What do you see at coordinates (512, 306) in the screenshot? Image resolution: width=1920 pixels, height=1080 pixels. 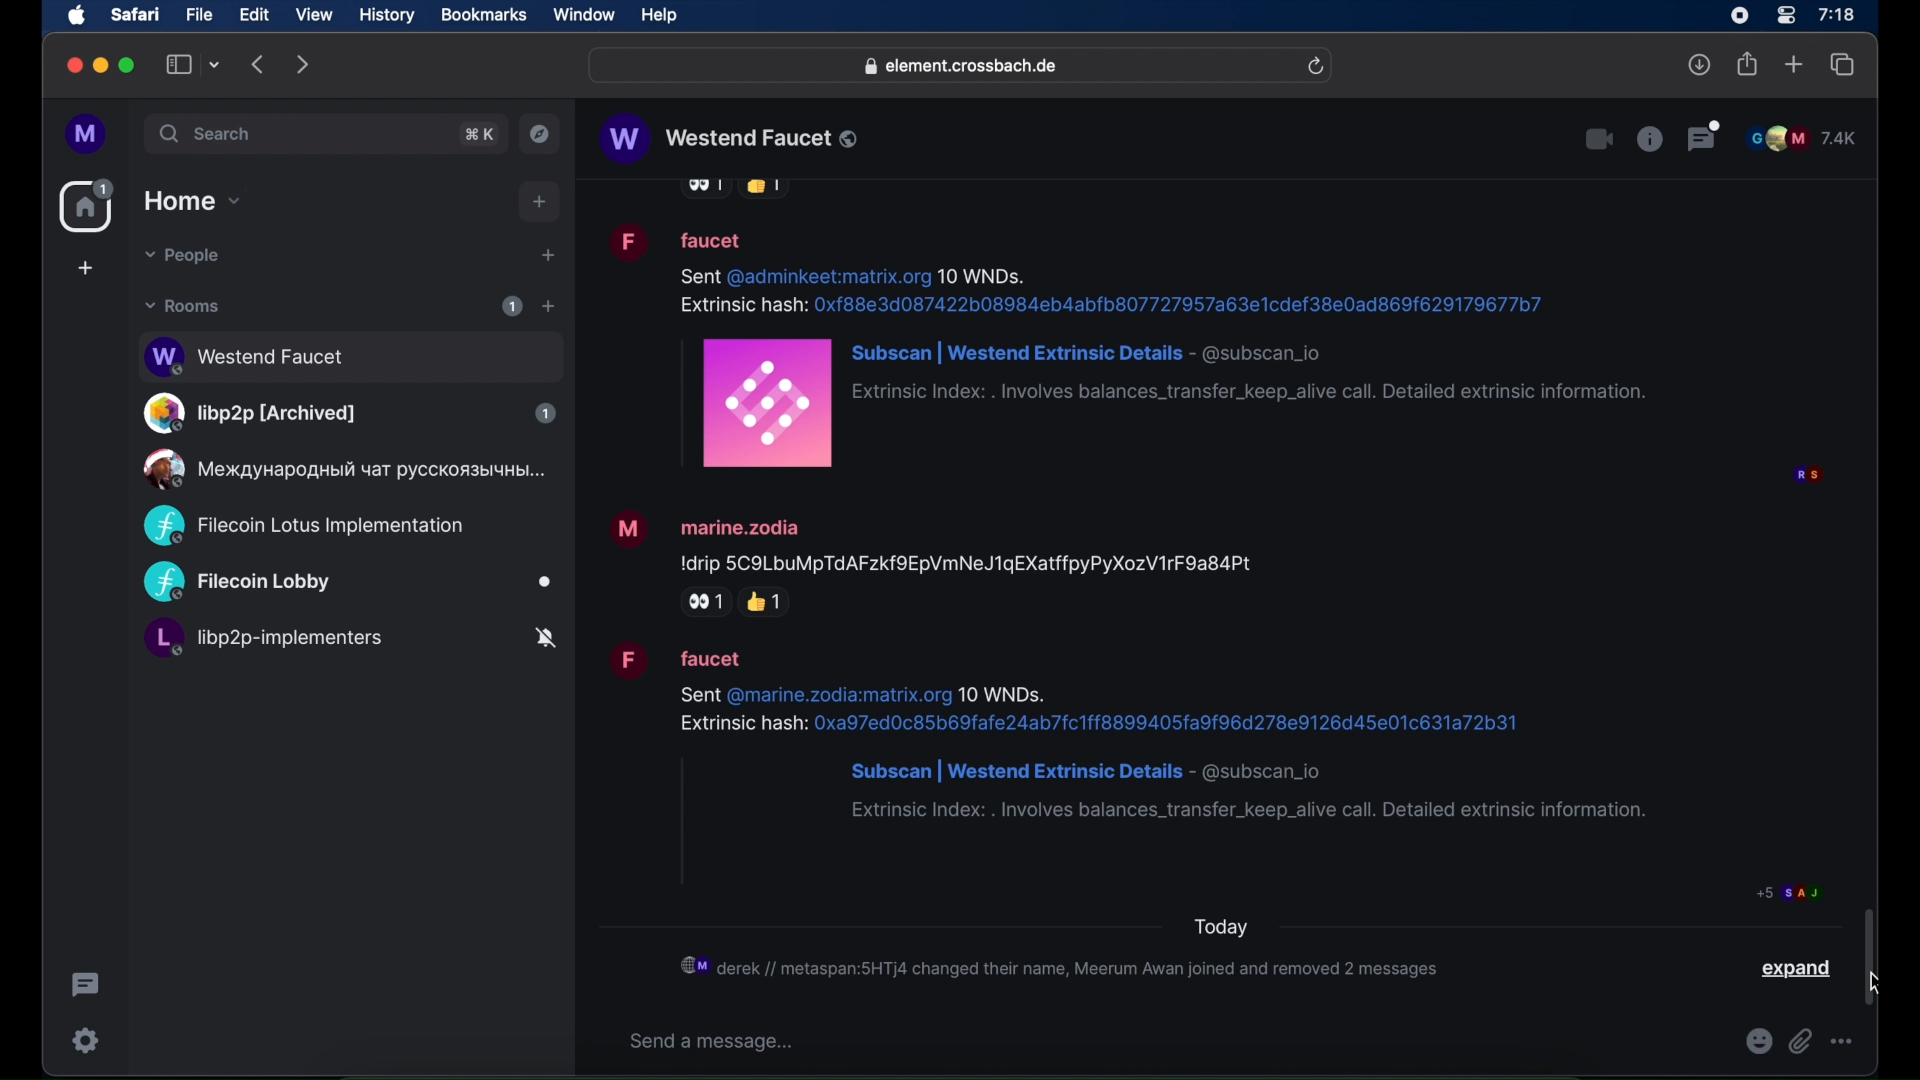 I see `1` at bounding box center [512, 306].